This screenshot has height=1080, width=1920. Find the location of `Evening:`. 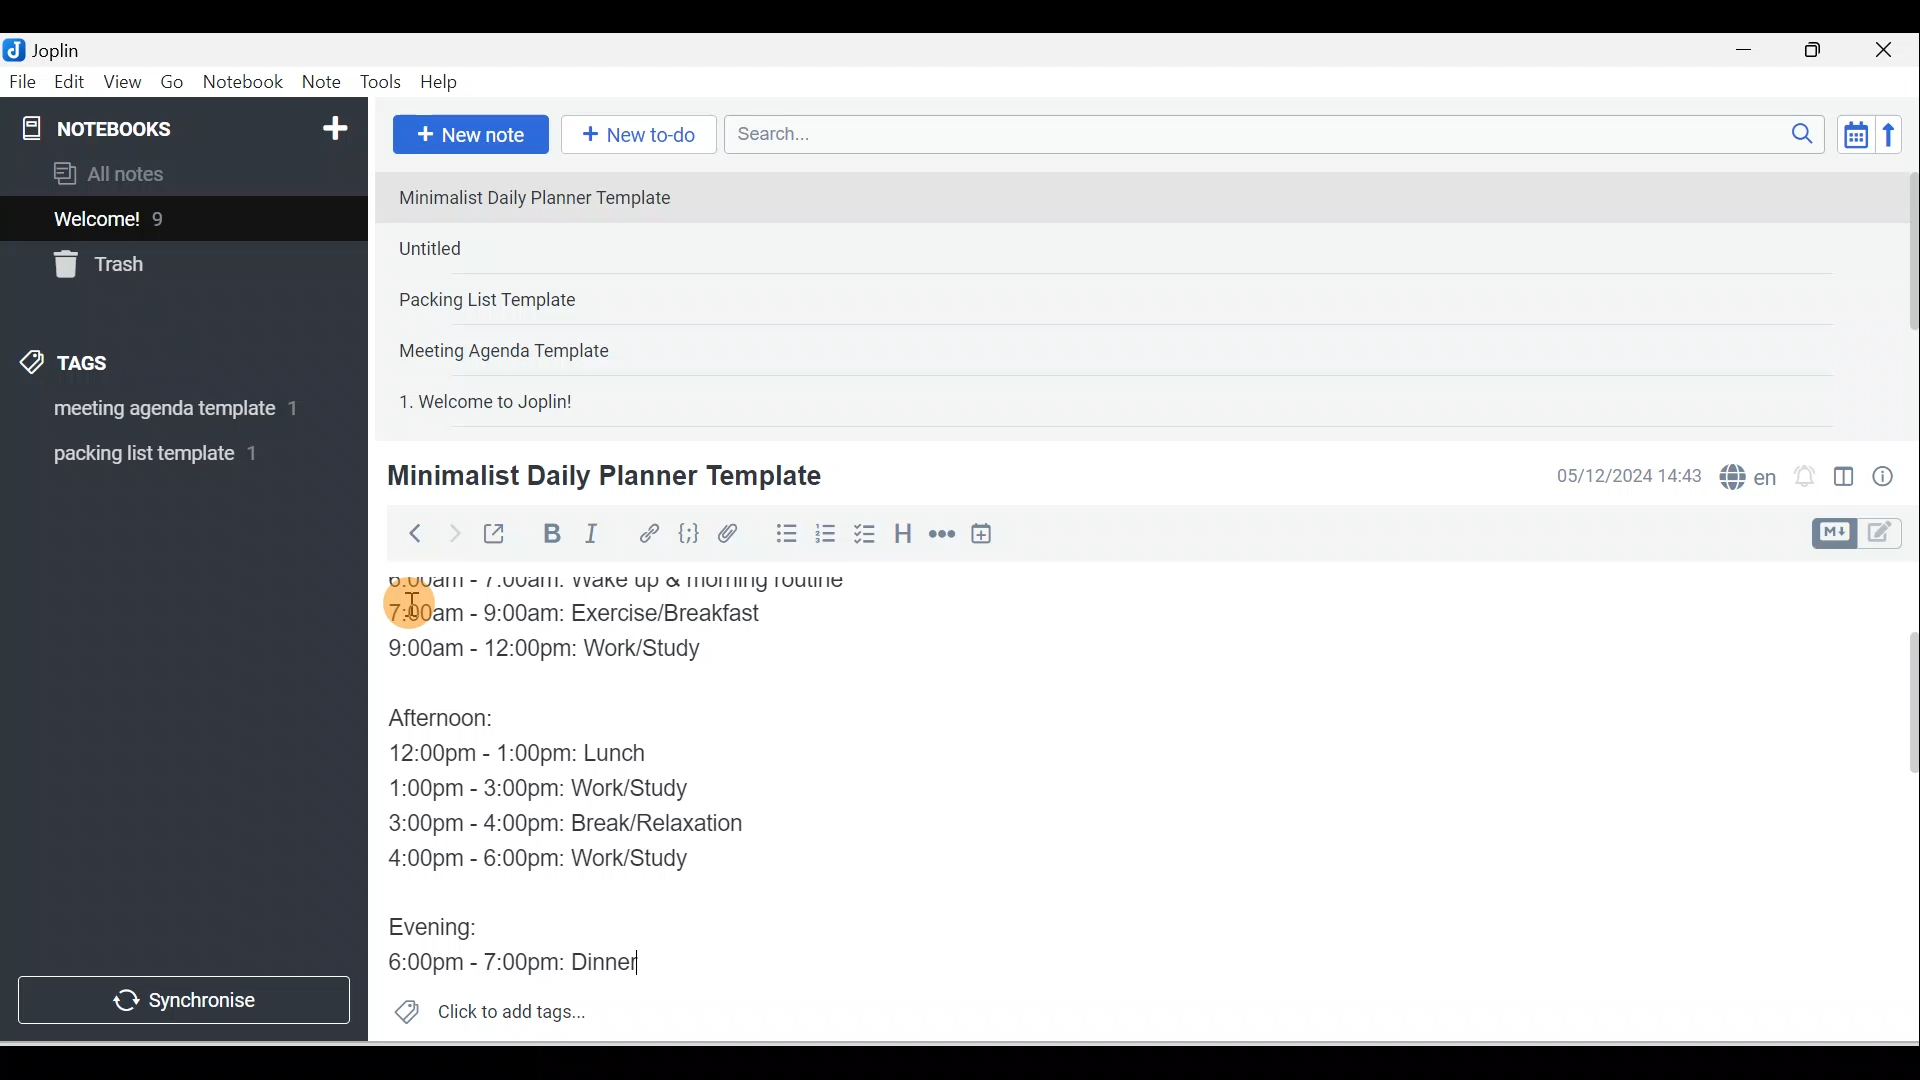

Evening: is located at coordinates (447, 931).